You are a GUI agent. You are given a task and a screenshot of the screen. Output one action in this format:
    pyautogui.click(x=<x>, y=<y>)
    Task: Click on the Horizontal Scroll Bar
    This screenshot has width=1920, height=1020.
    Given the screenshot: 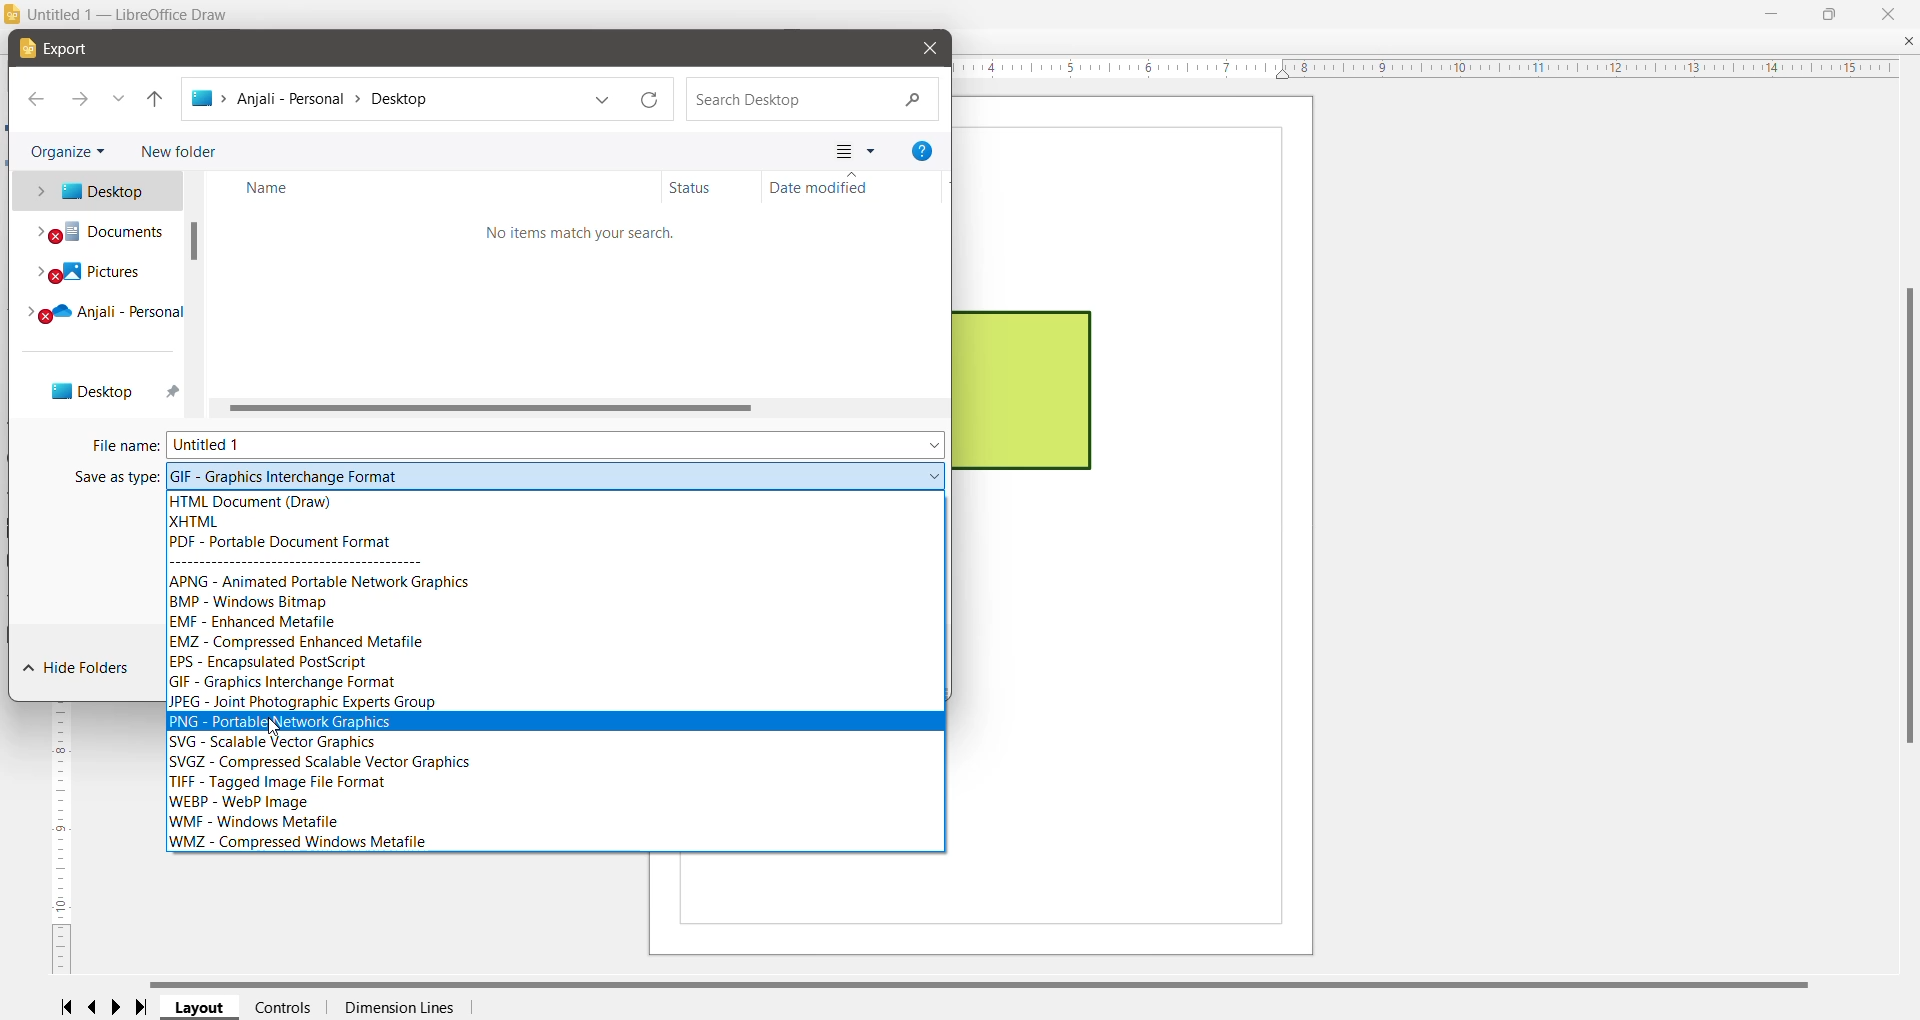 What is the action you would take?
    pyautogui.click(x=991, y=983)
    